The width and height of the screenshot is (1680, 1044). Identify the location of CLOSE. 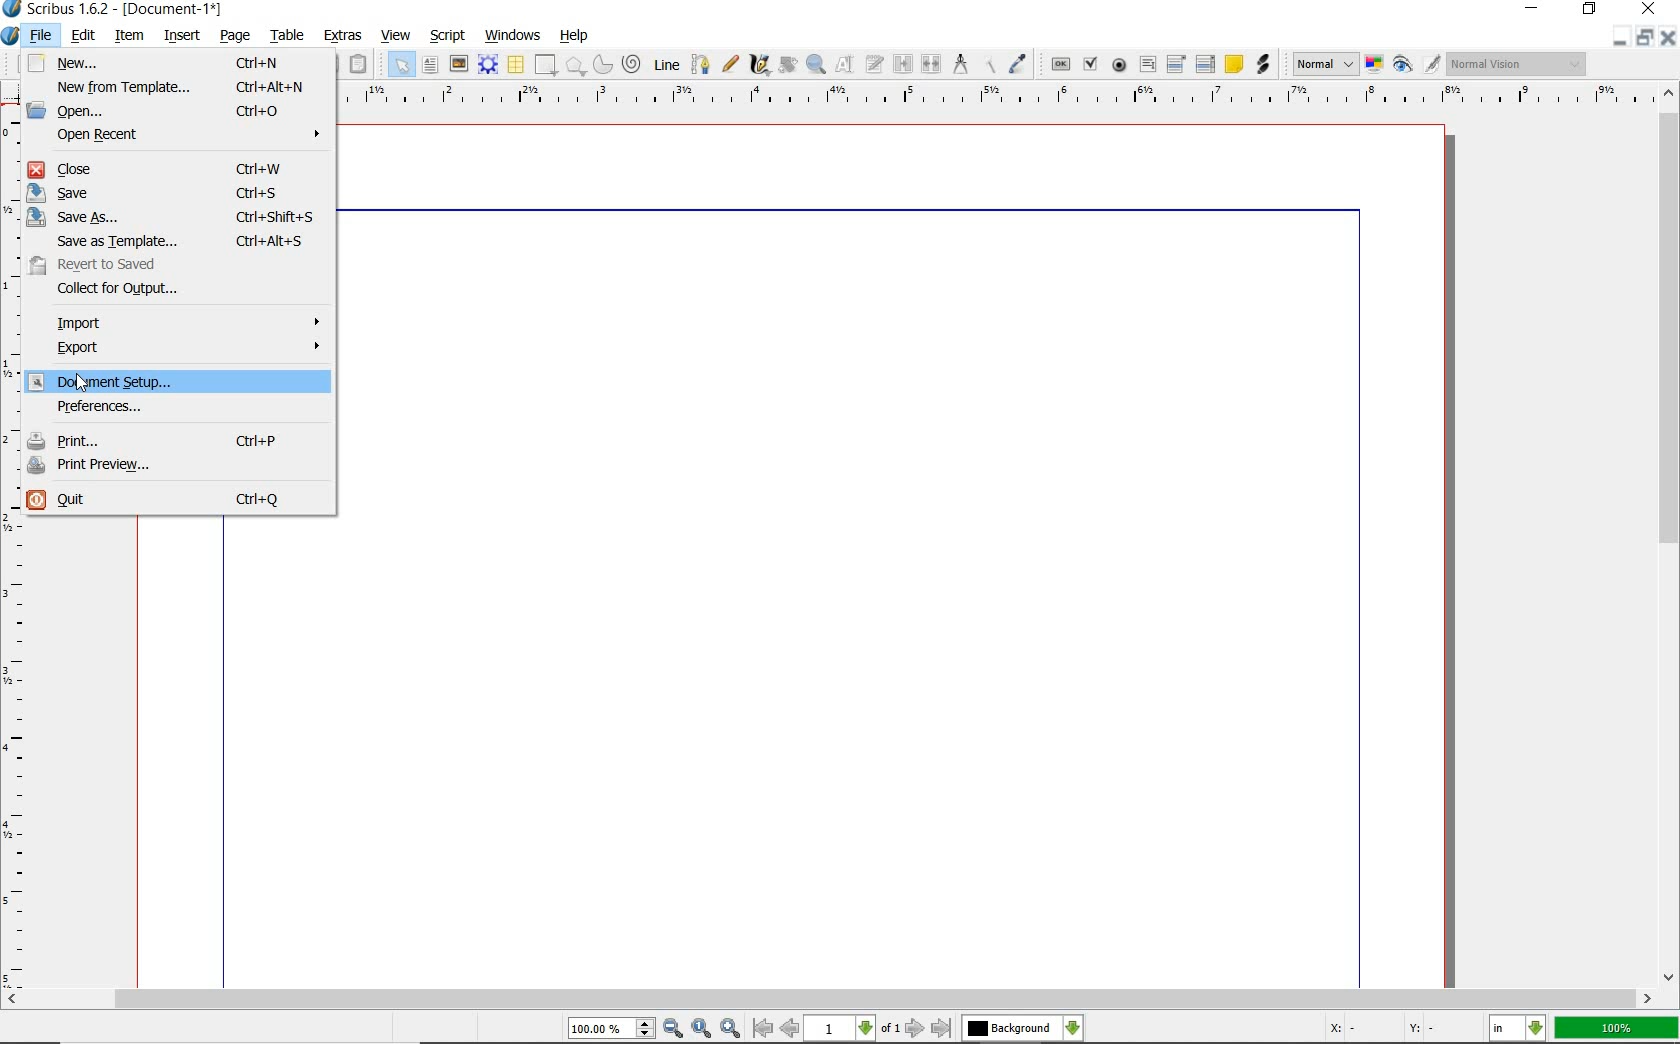
(181, 170).